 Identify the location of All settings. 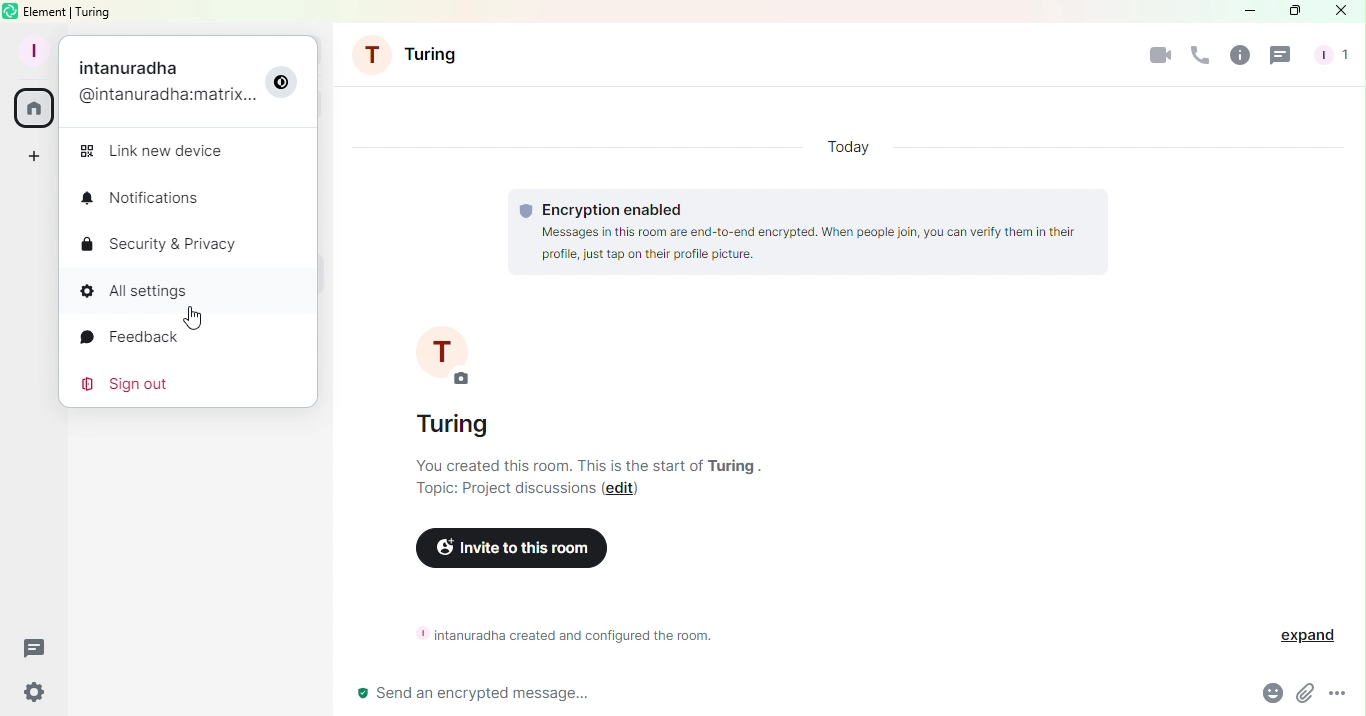
(187, 296).